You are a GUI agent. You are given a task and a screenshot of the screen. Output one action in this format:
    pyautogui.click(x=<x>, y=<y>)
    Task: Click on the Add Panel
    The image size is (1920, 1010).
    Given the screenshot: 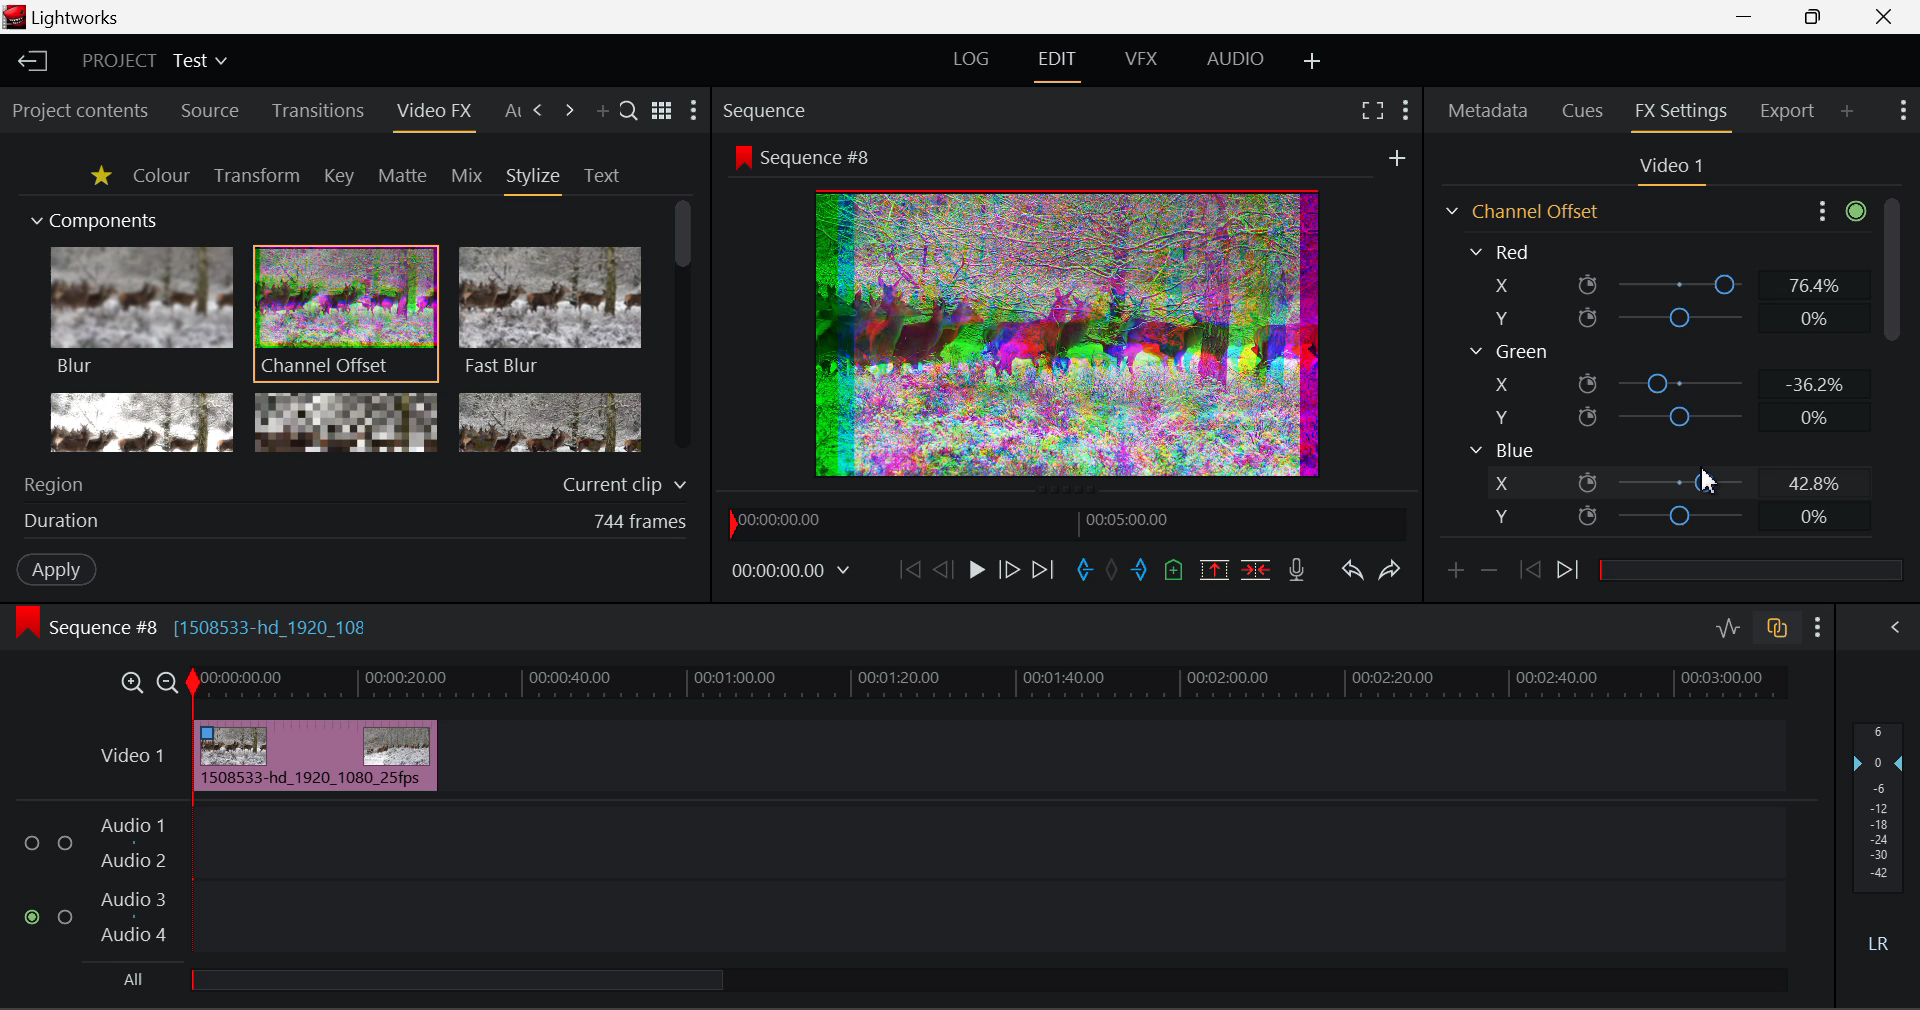 What is the action you would take?
    pyautogui.click(x=602, y=113)
    